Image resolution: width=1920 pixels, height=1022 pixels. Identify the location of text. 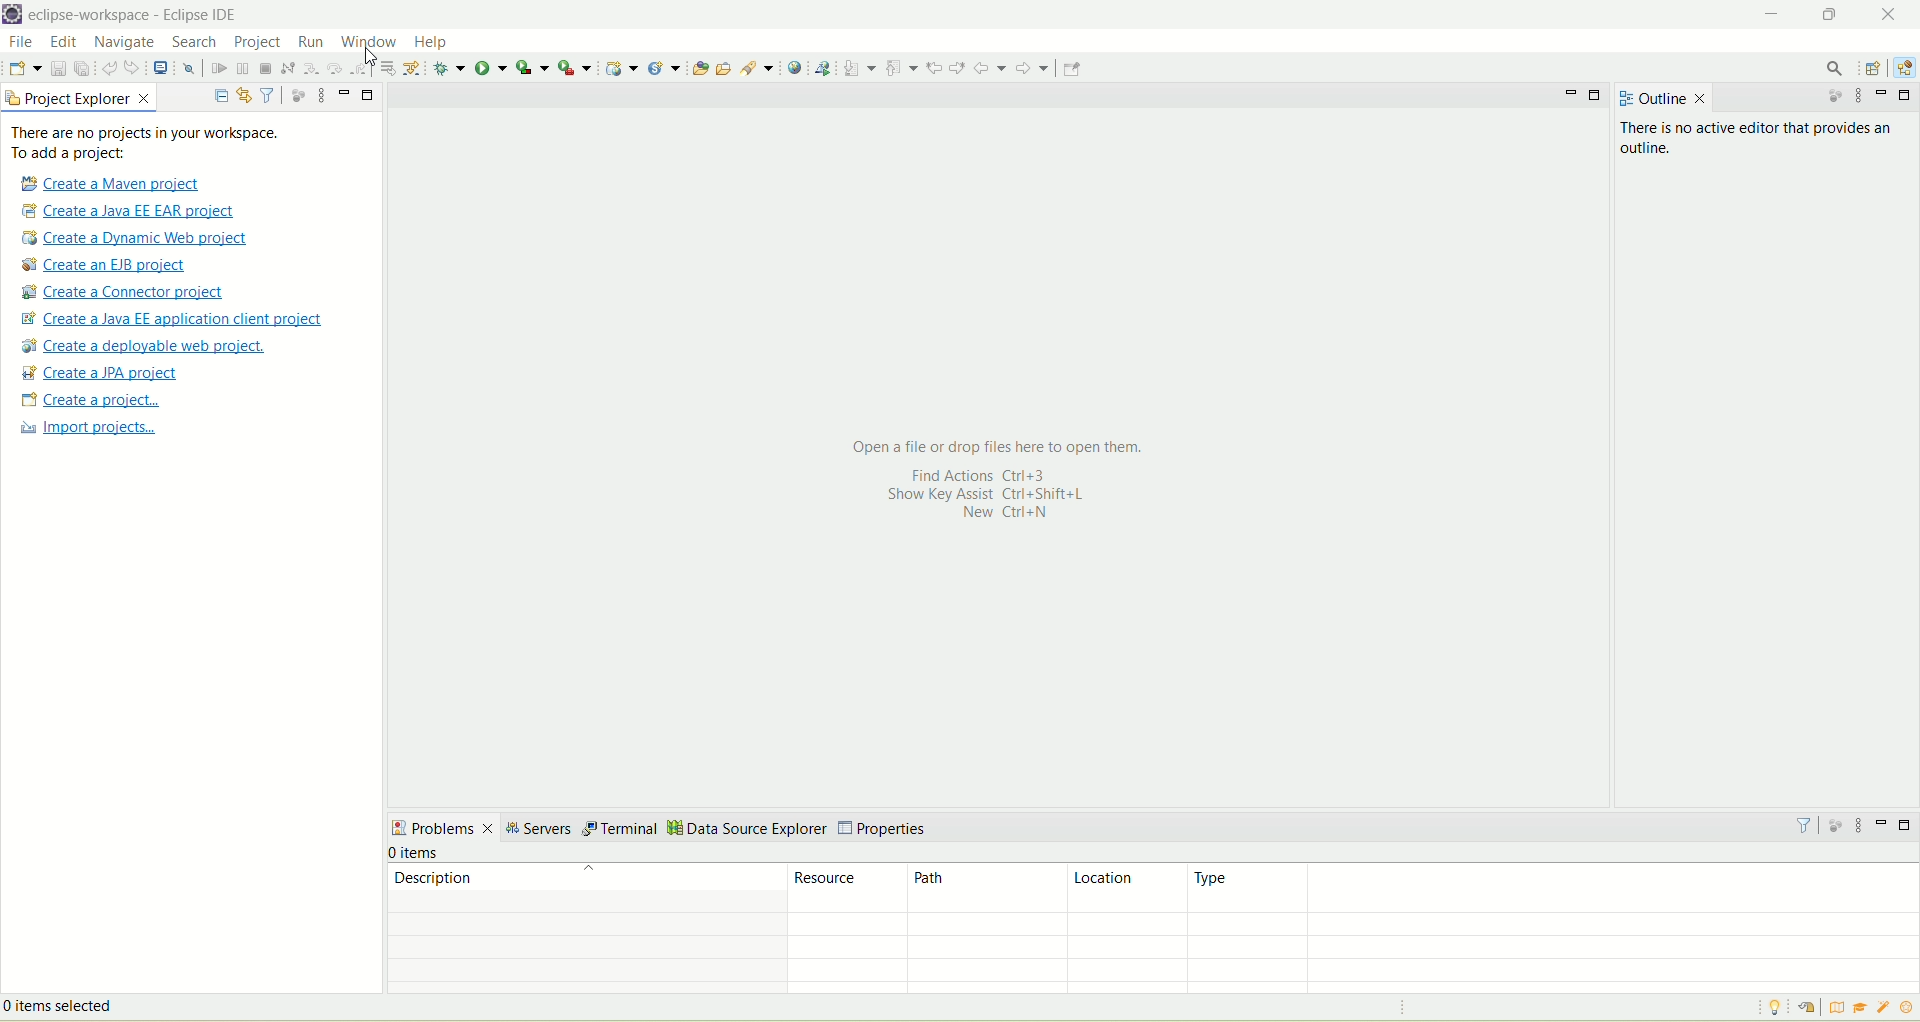
(157, 143).